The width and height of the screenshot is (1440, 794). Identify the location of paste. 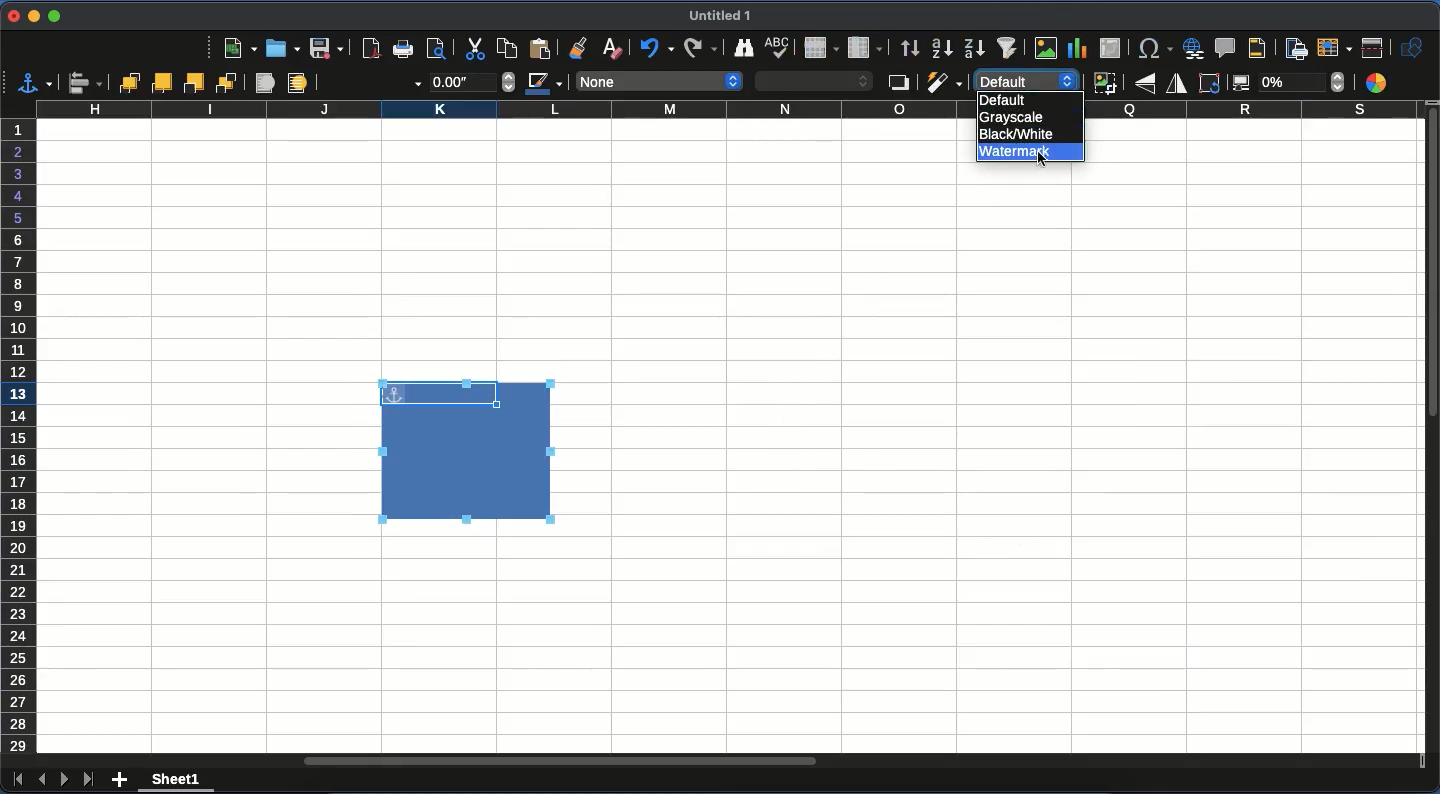
(545, 47).